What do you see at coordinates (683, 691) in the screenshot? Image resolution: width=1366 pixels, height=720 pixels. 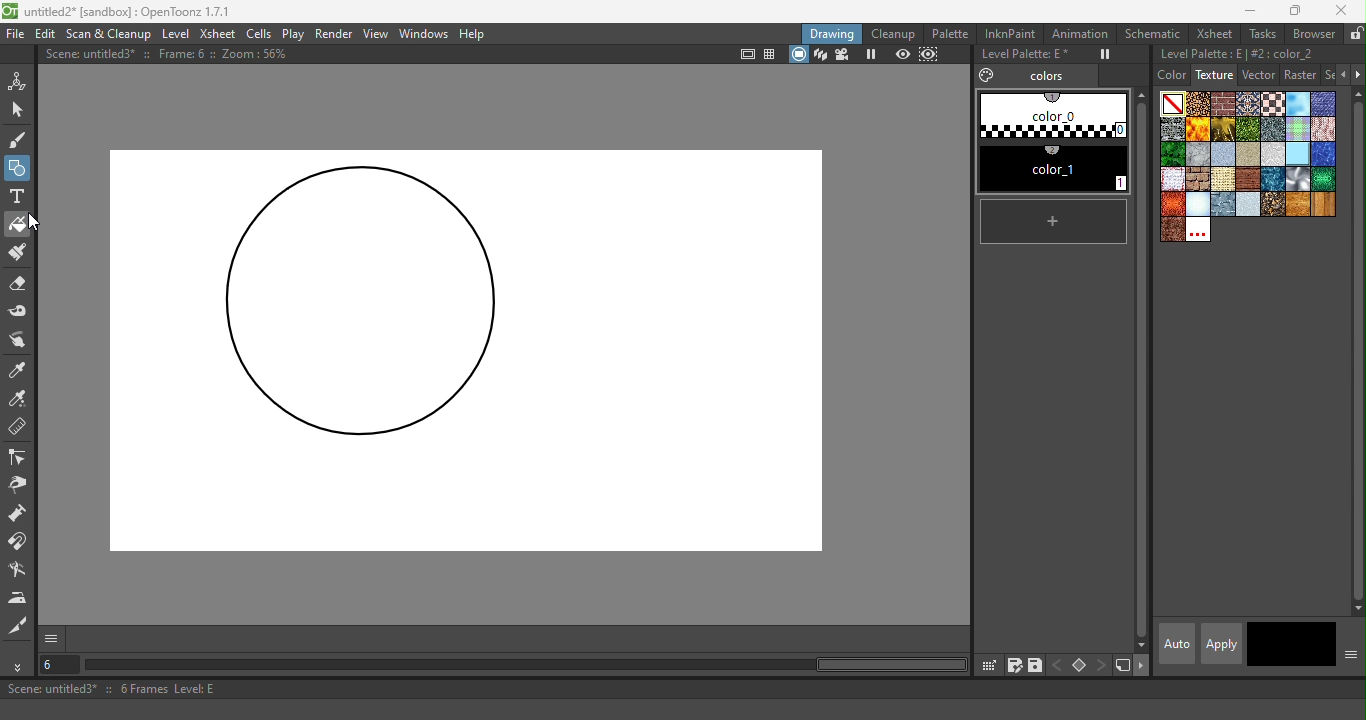 I see `Scene: untitled3* :: 6 Frames Level: E` at bounding box center [683, 691].